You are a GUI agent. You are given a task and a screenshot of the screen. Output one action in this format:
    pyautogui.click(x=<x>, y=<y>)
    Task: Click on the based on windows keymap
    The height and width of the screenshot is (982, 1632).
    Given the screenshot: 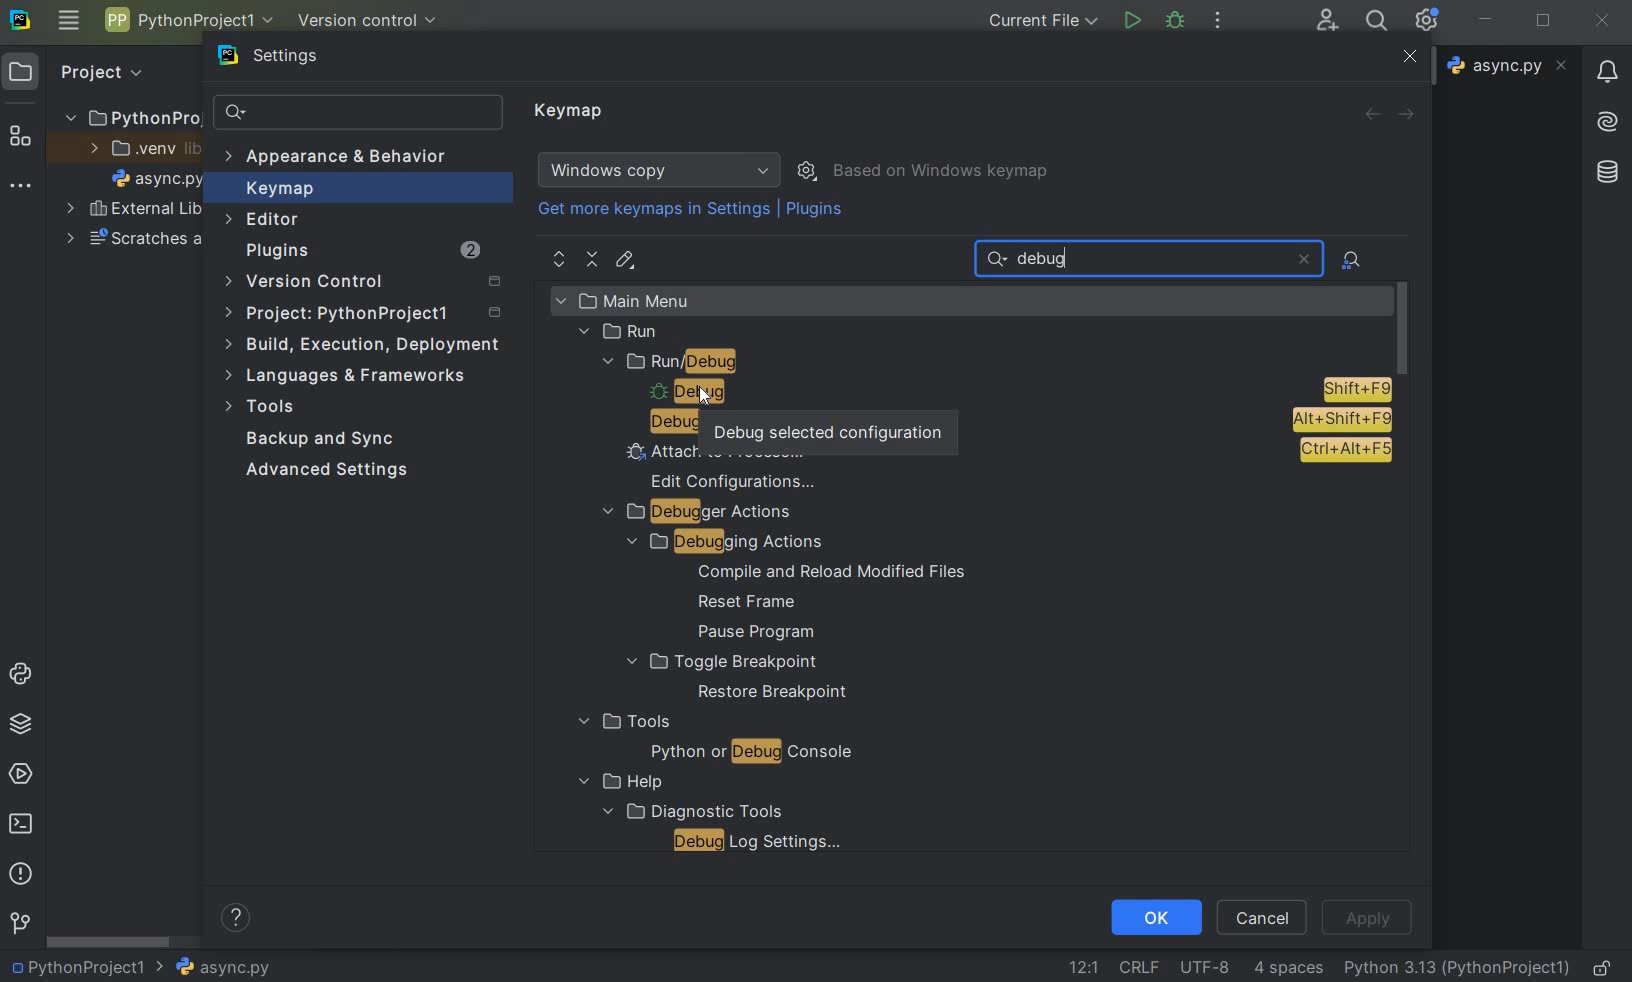 What is the action you would take?
    pyautogui.click(x=942, y=172)
    